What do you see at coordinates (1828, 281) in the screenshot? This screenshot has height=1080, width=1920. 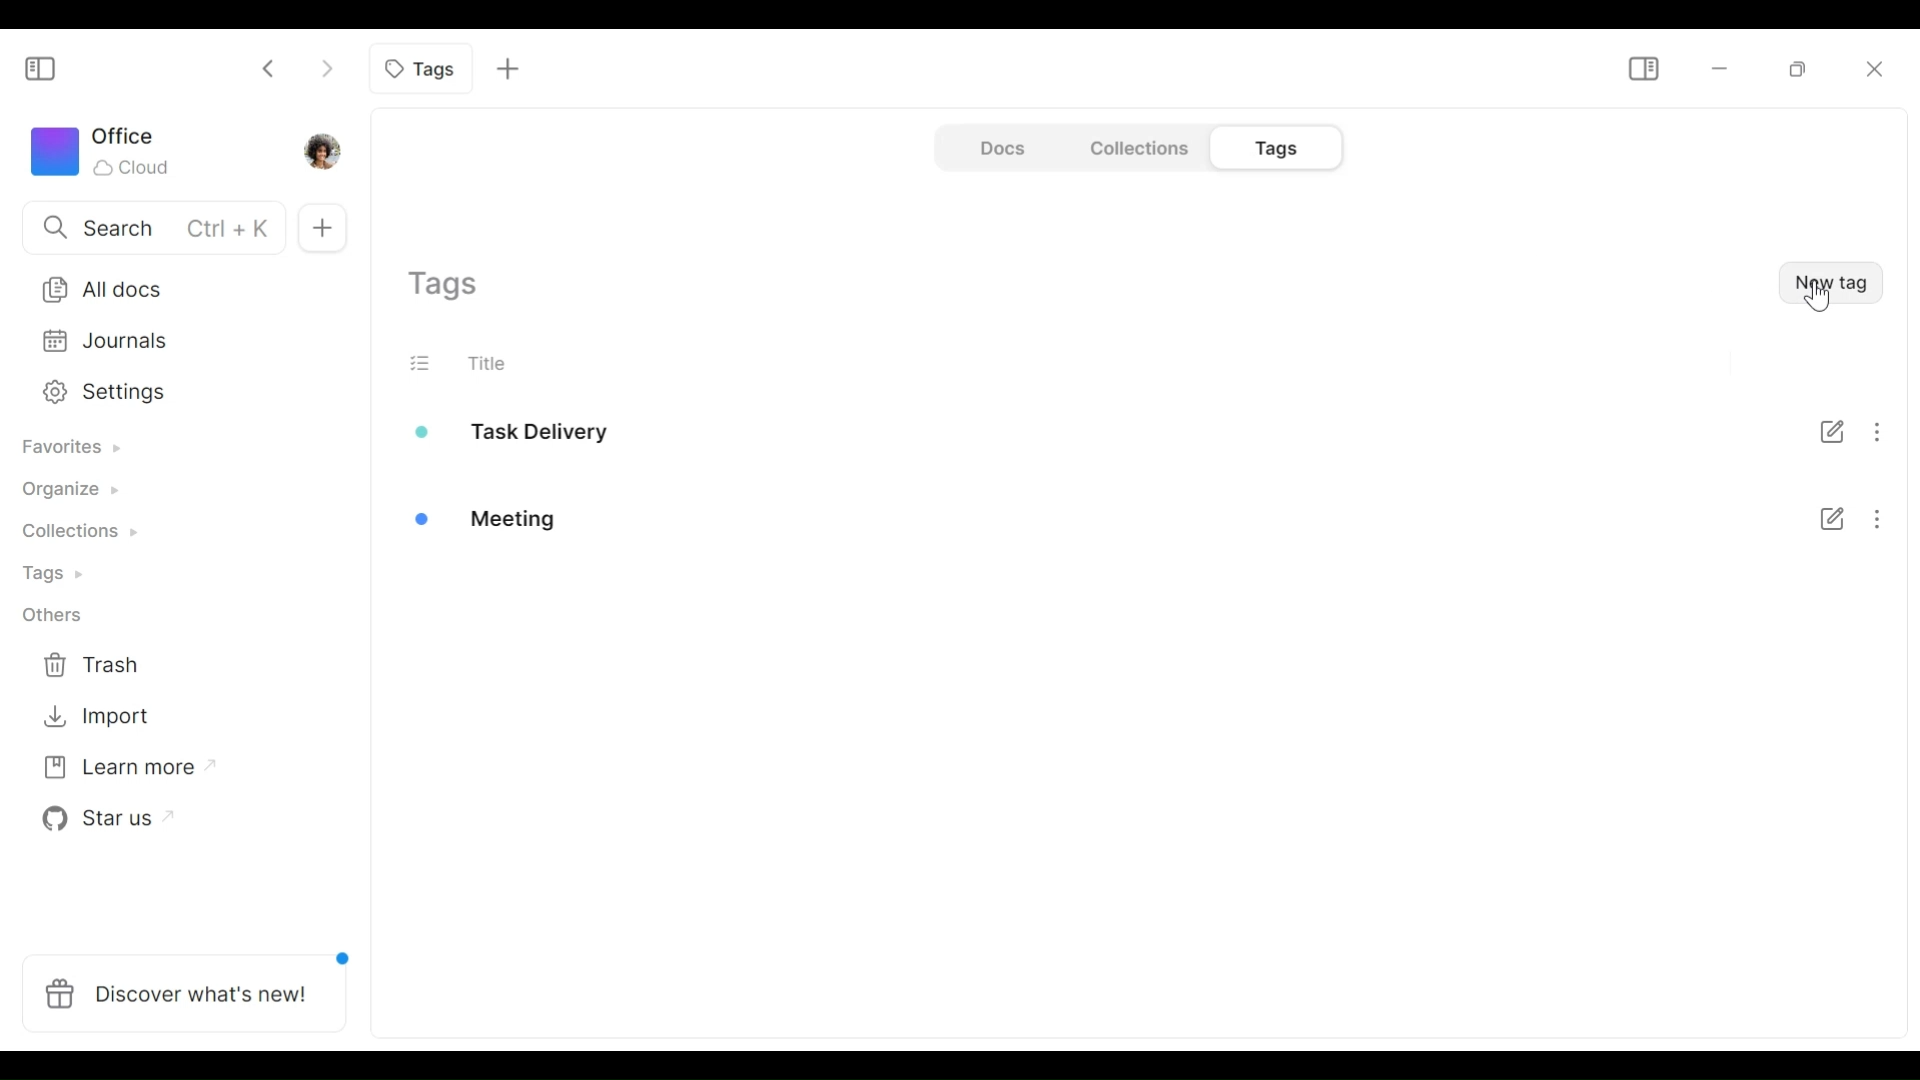 I see `New Tag` at bounding box center [1828, 281].